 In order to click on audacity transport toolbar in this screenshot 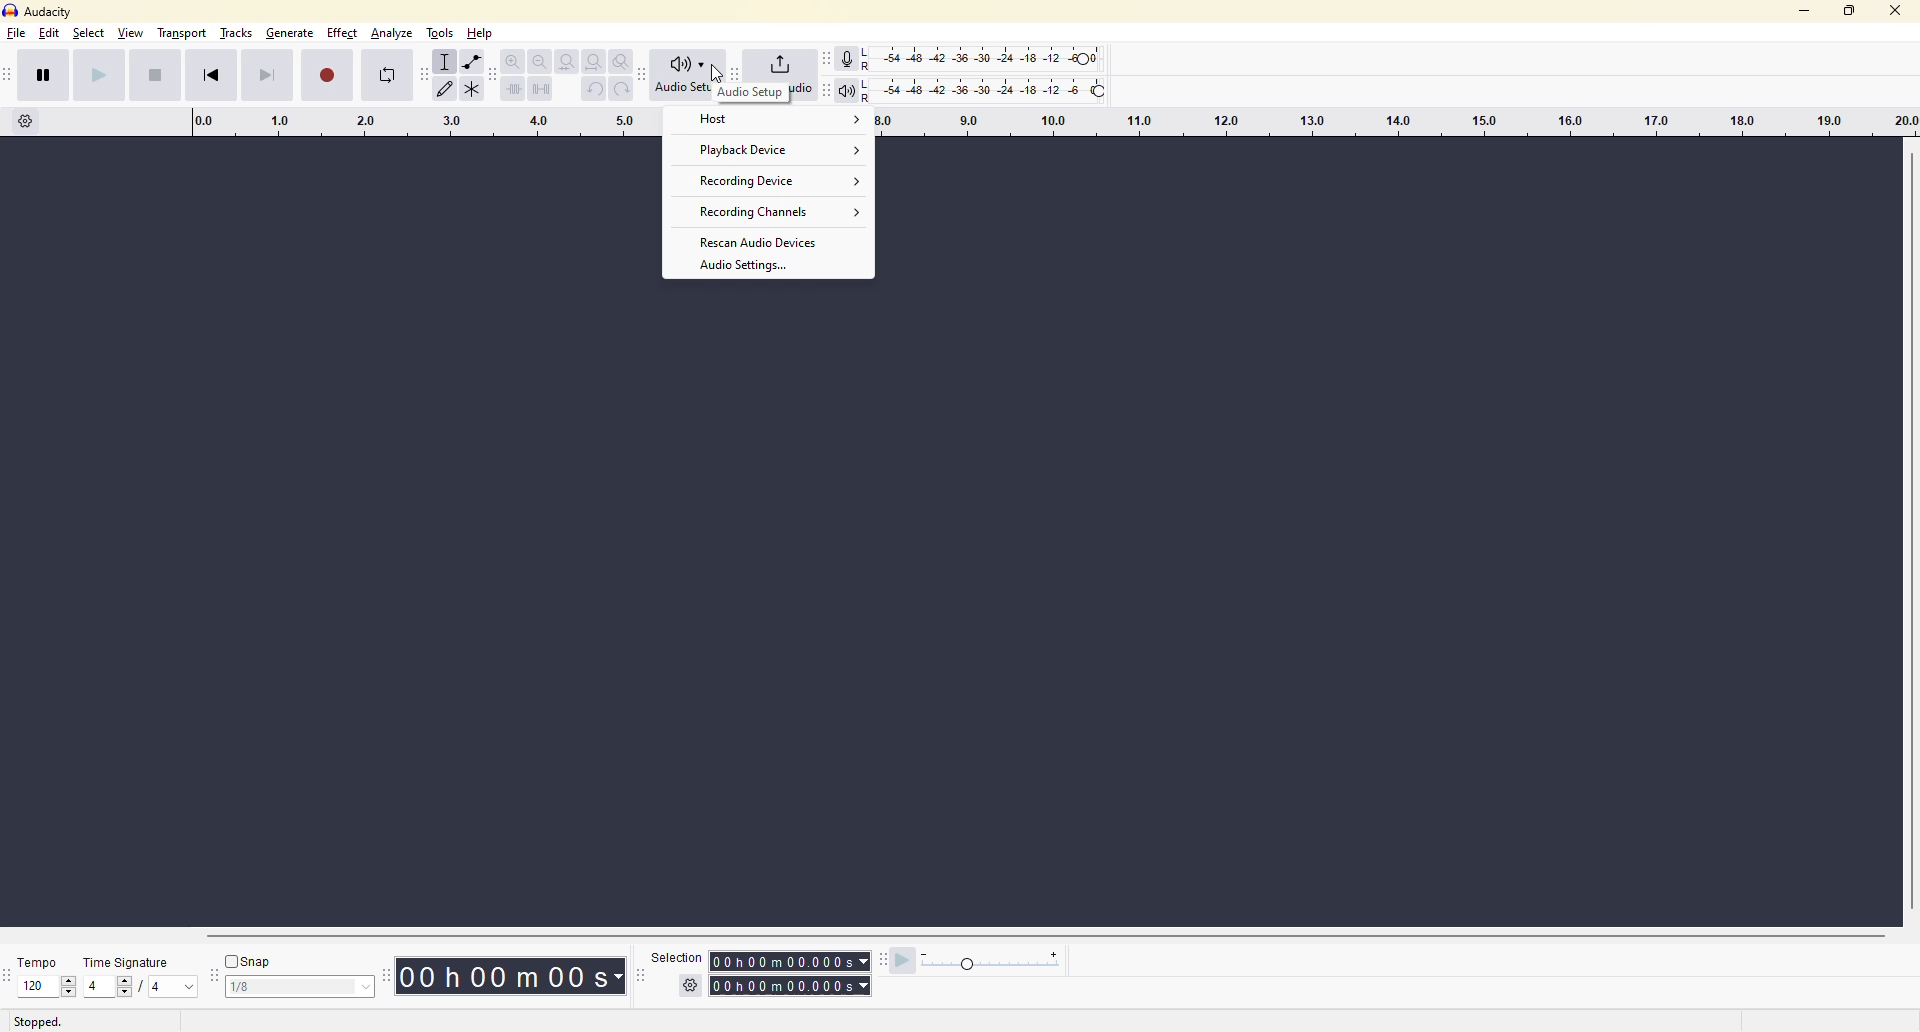, I will do `click(9, 72)`.